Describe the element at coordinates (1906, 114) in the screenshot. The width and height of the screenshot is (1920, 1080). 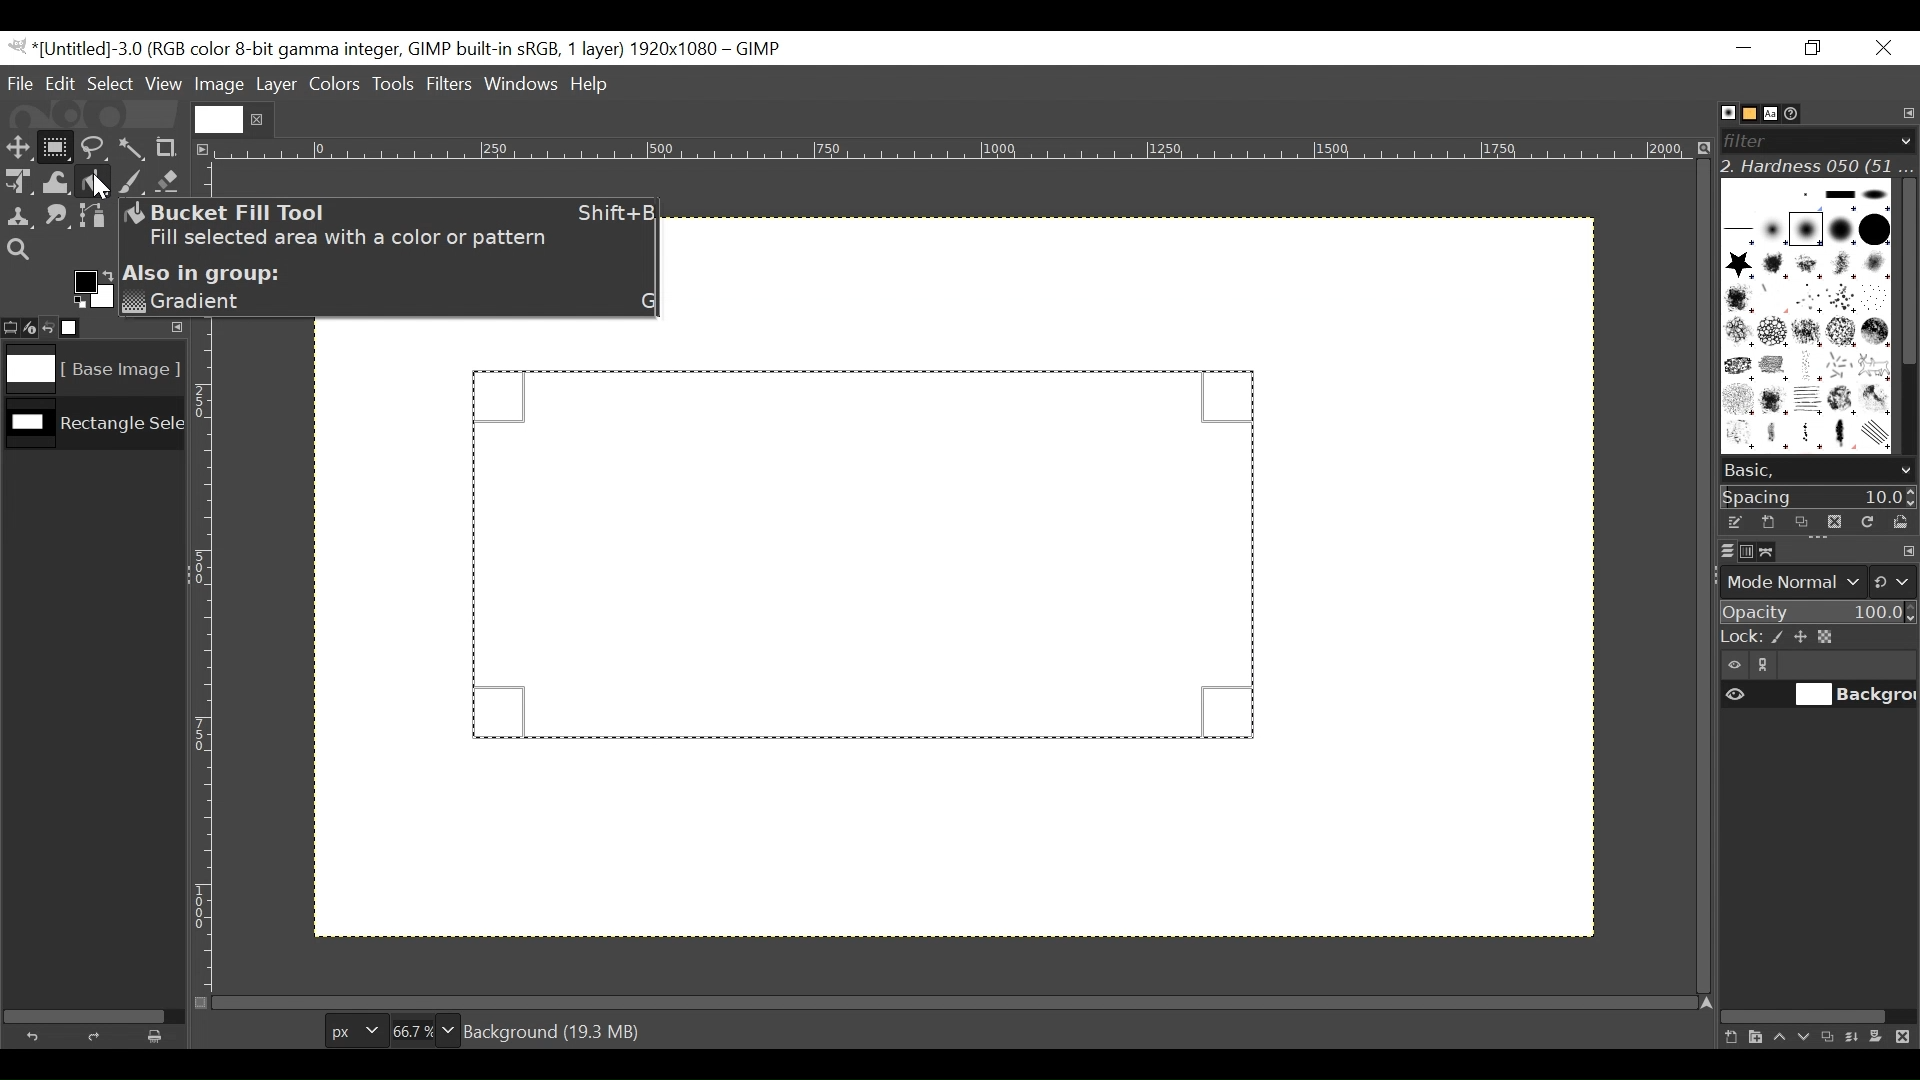
I see `Configure tab` at that location.